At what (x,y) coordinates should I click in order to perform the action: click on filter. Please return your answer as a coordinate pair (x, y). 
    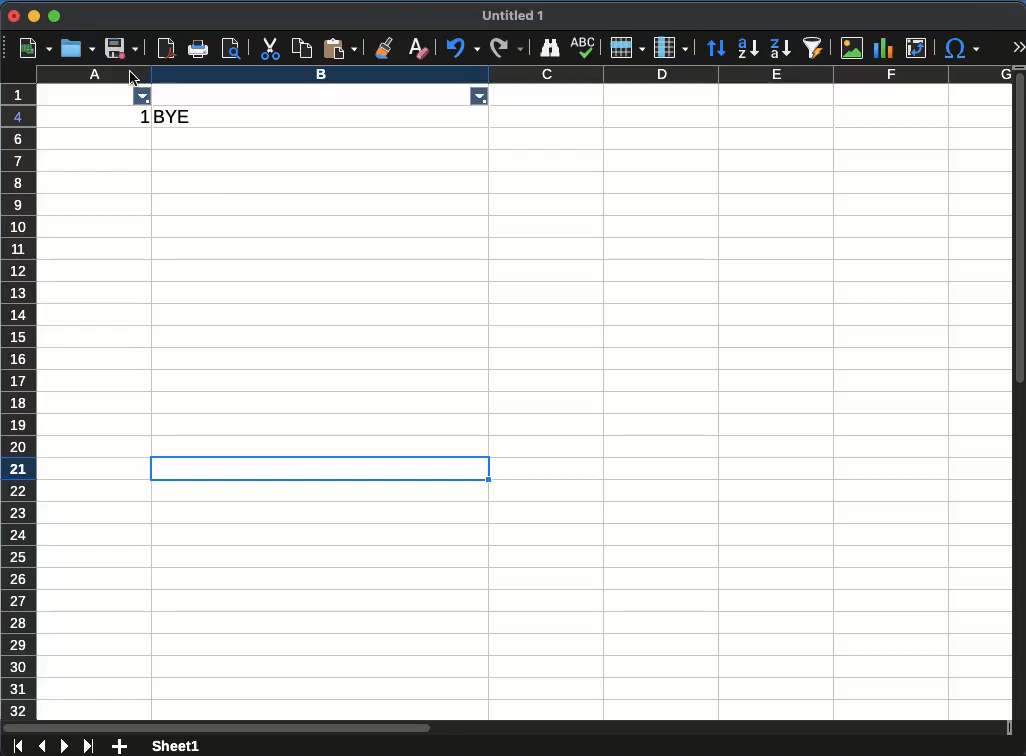
    Looking at the image, I should click on (144, 98).